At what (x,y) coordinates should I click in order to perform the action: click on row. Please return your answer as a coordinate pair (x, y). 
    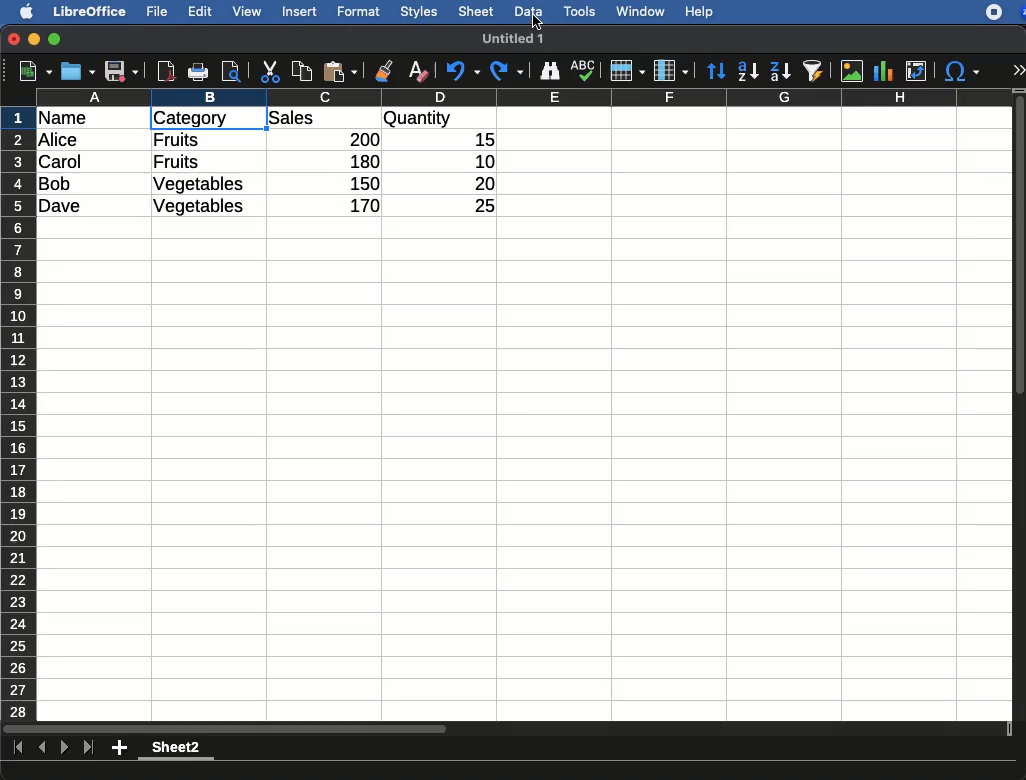
    Looking at the image, I should click on (626, 71).